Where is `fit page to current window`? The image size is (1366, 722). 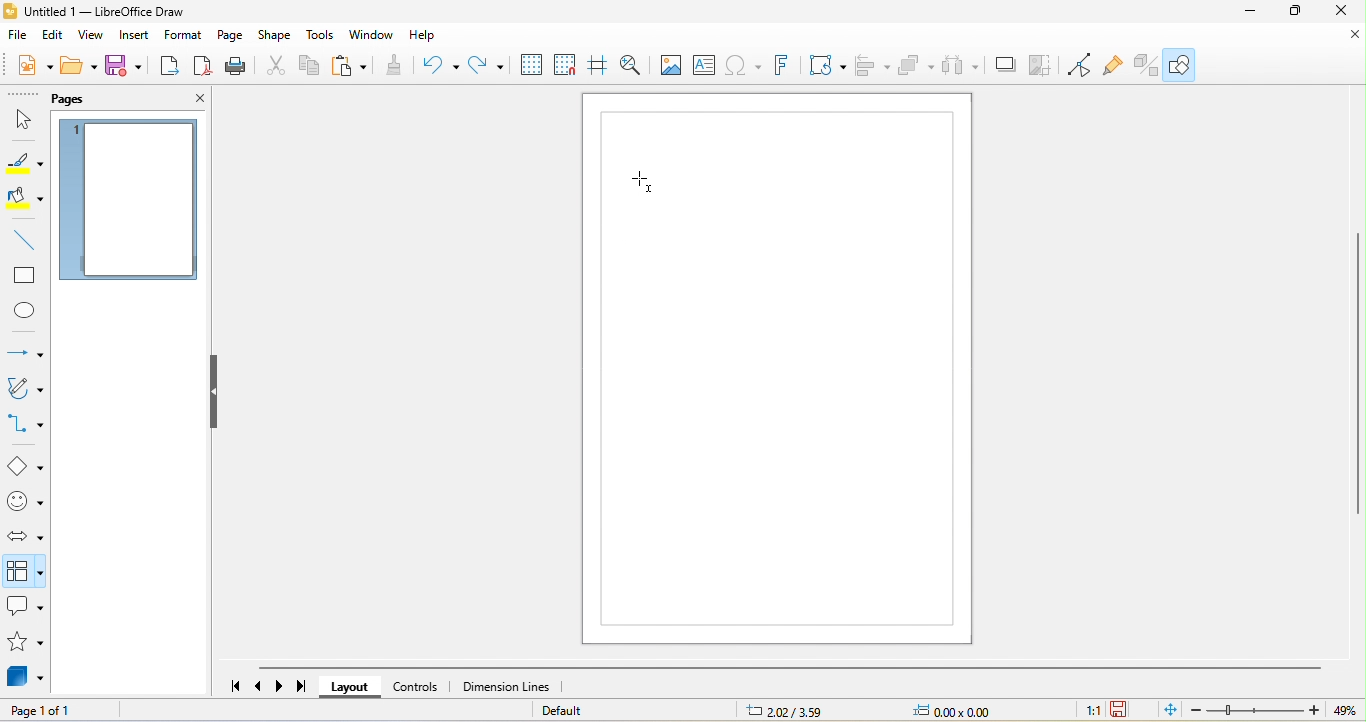 fit page to current window is located at coordinates (1165, 709).